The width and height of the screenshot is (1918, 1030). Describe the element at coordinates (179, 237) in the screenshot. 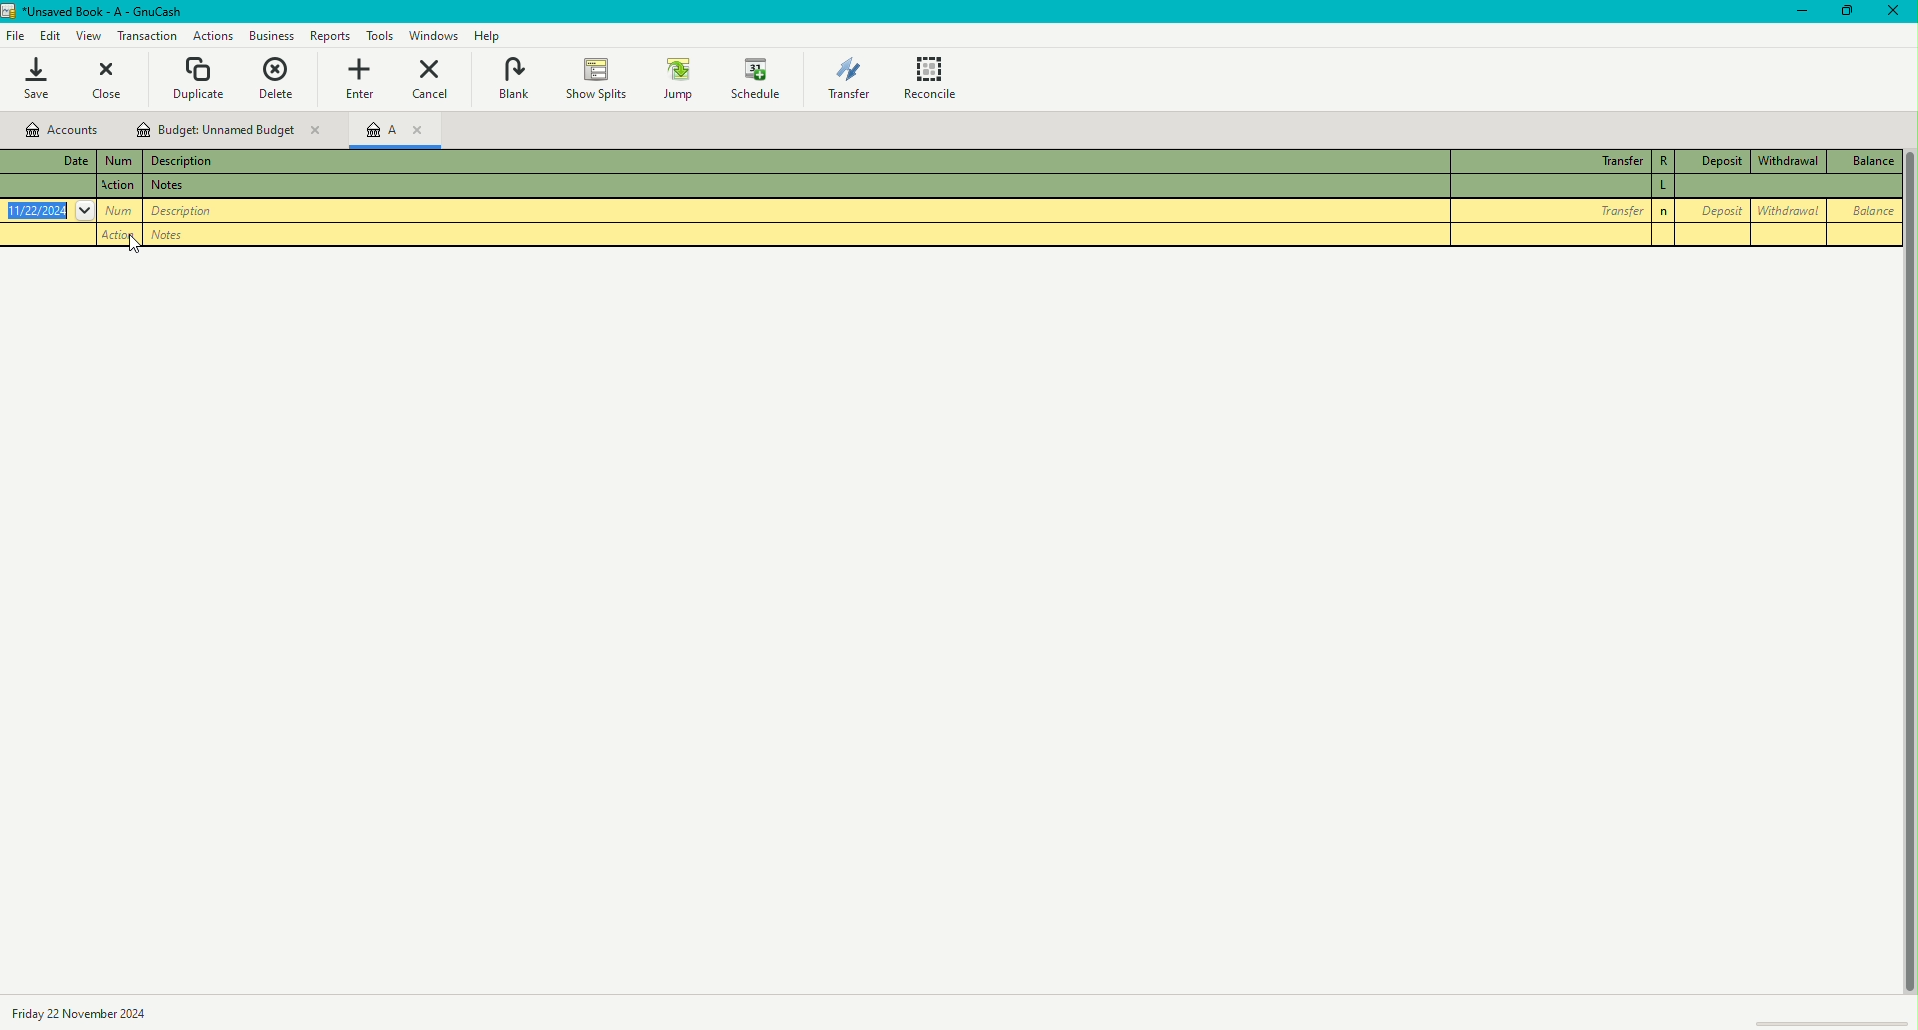

I see `Notes` at that location.